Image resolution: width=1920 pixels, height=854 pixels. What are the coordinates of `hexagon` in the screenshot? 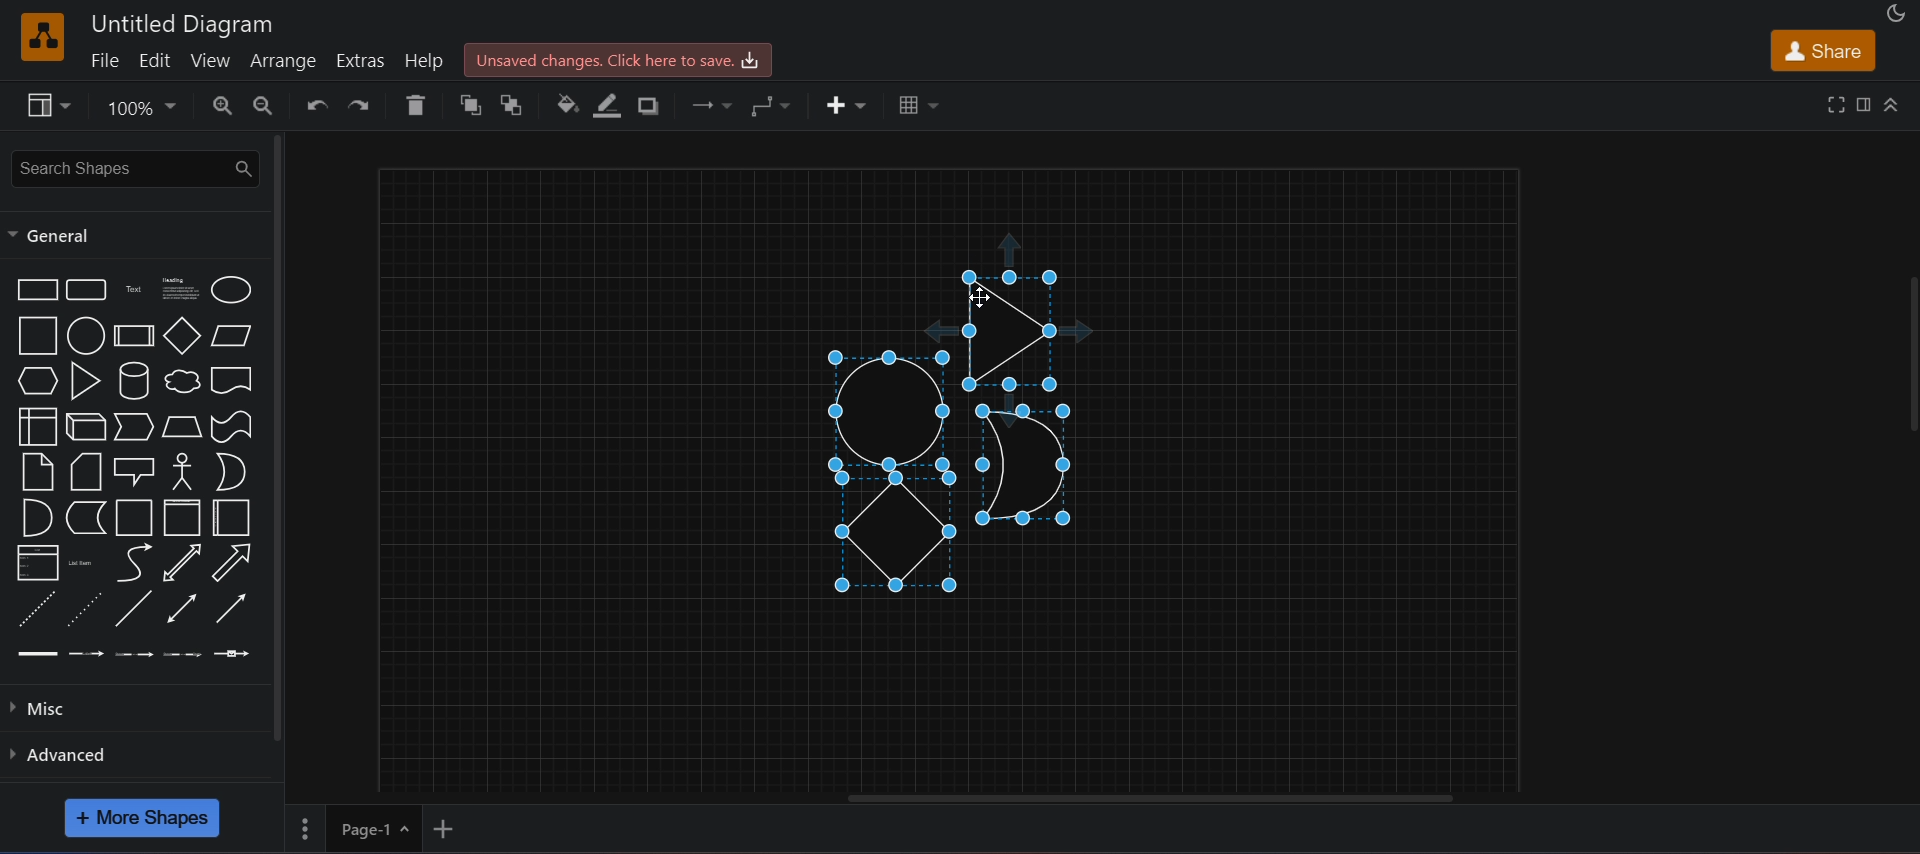 It's located at (34, 381).